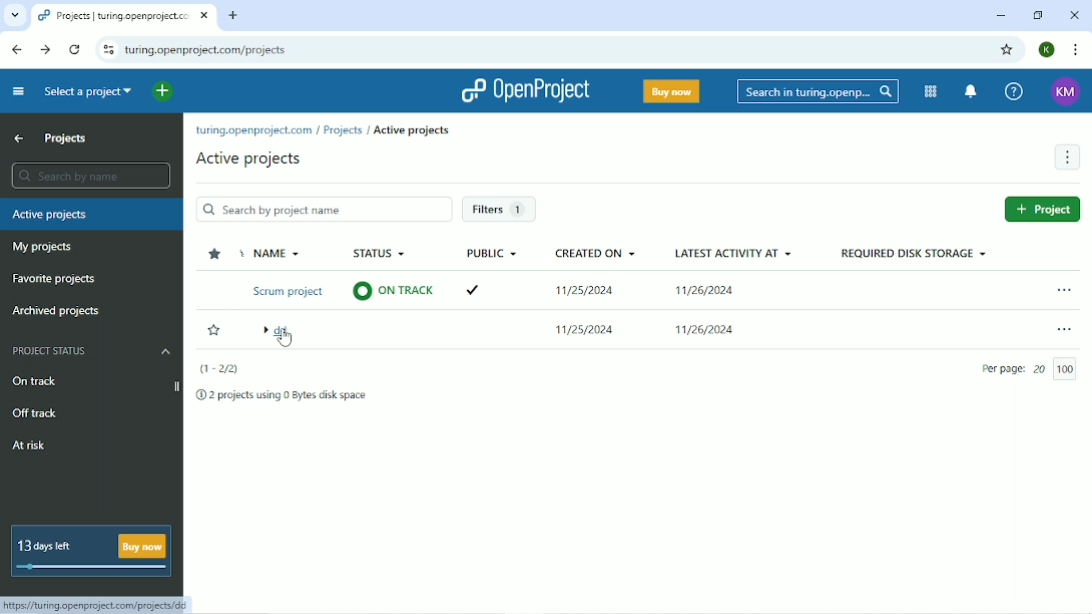 This screenshot has width=1092, height=614. What do you see at coordinates (216, 254) in the screenshot?
I see `Sort by favorite` at bounding box center [216, 254].